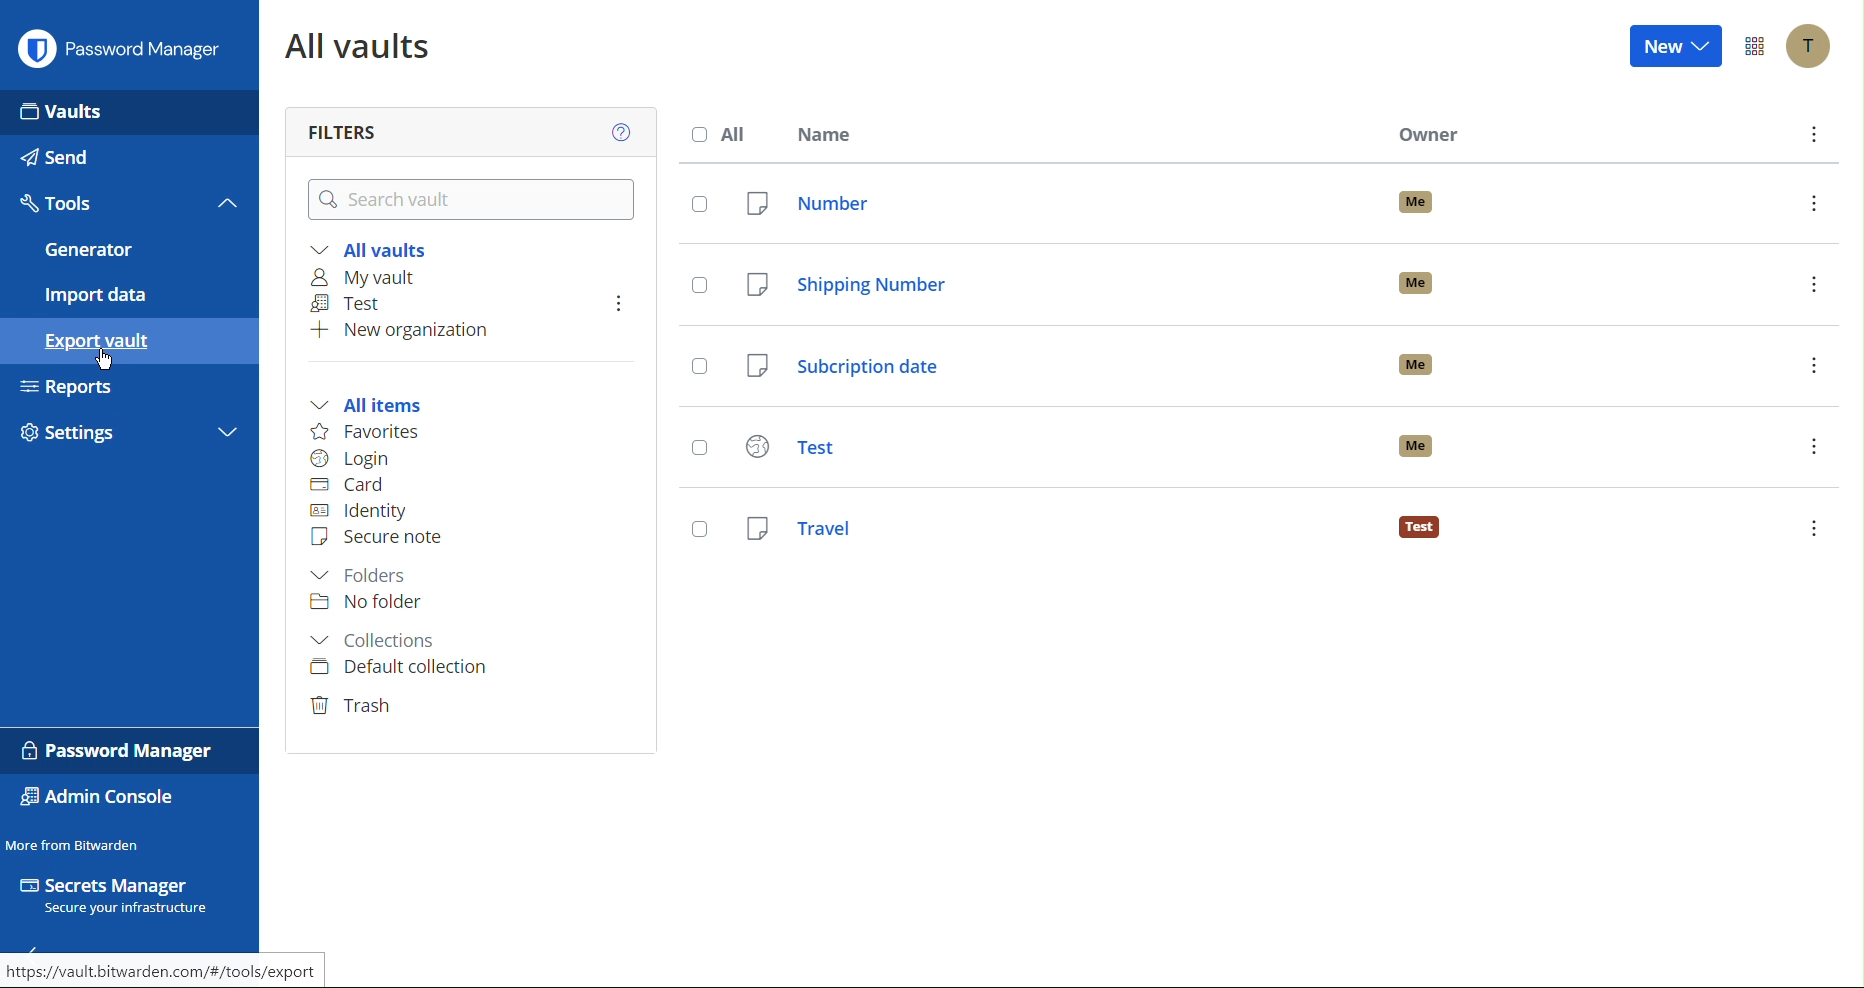 This screenshot has width=1864, height=988. Describe the element at coordinates (367, 603) in the screenshot. I see `No folder` at that location.